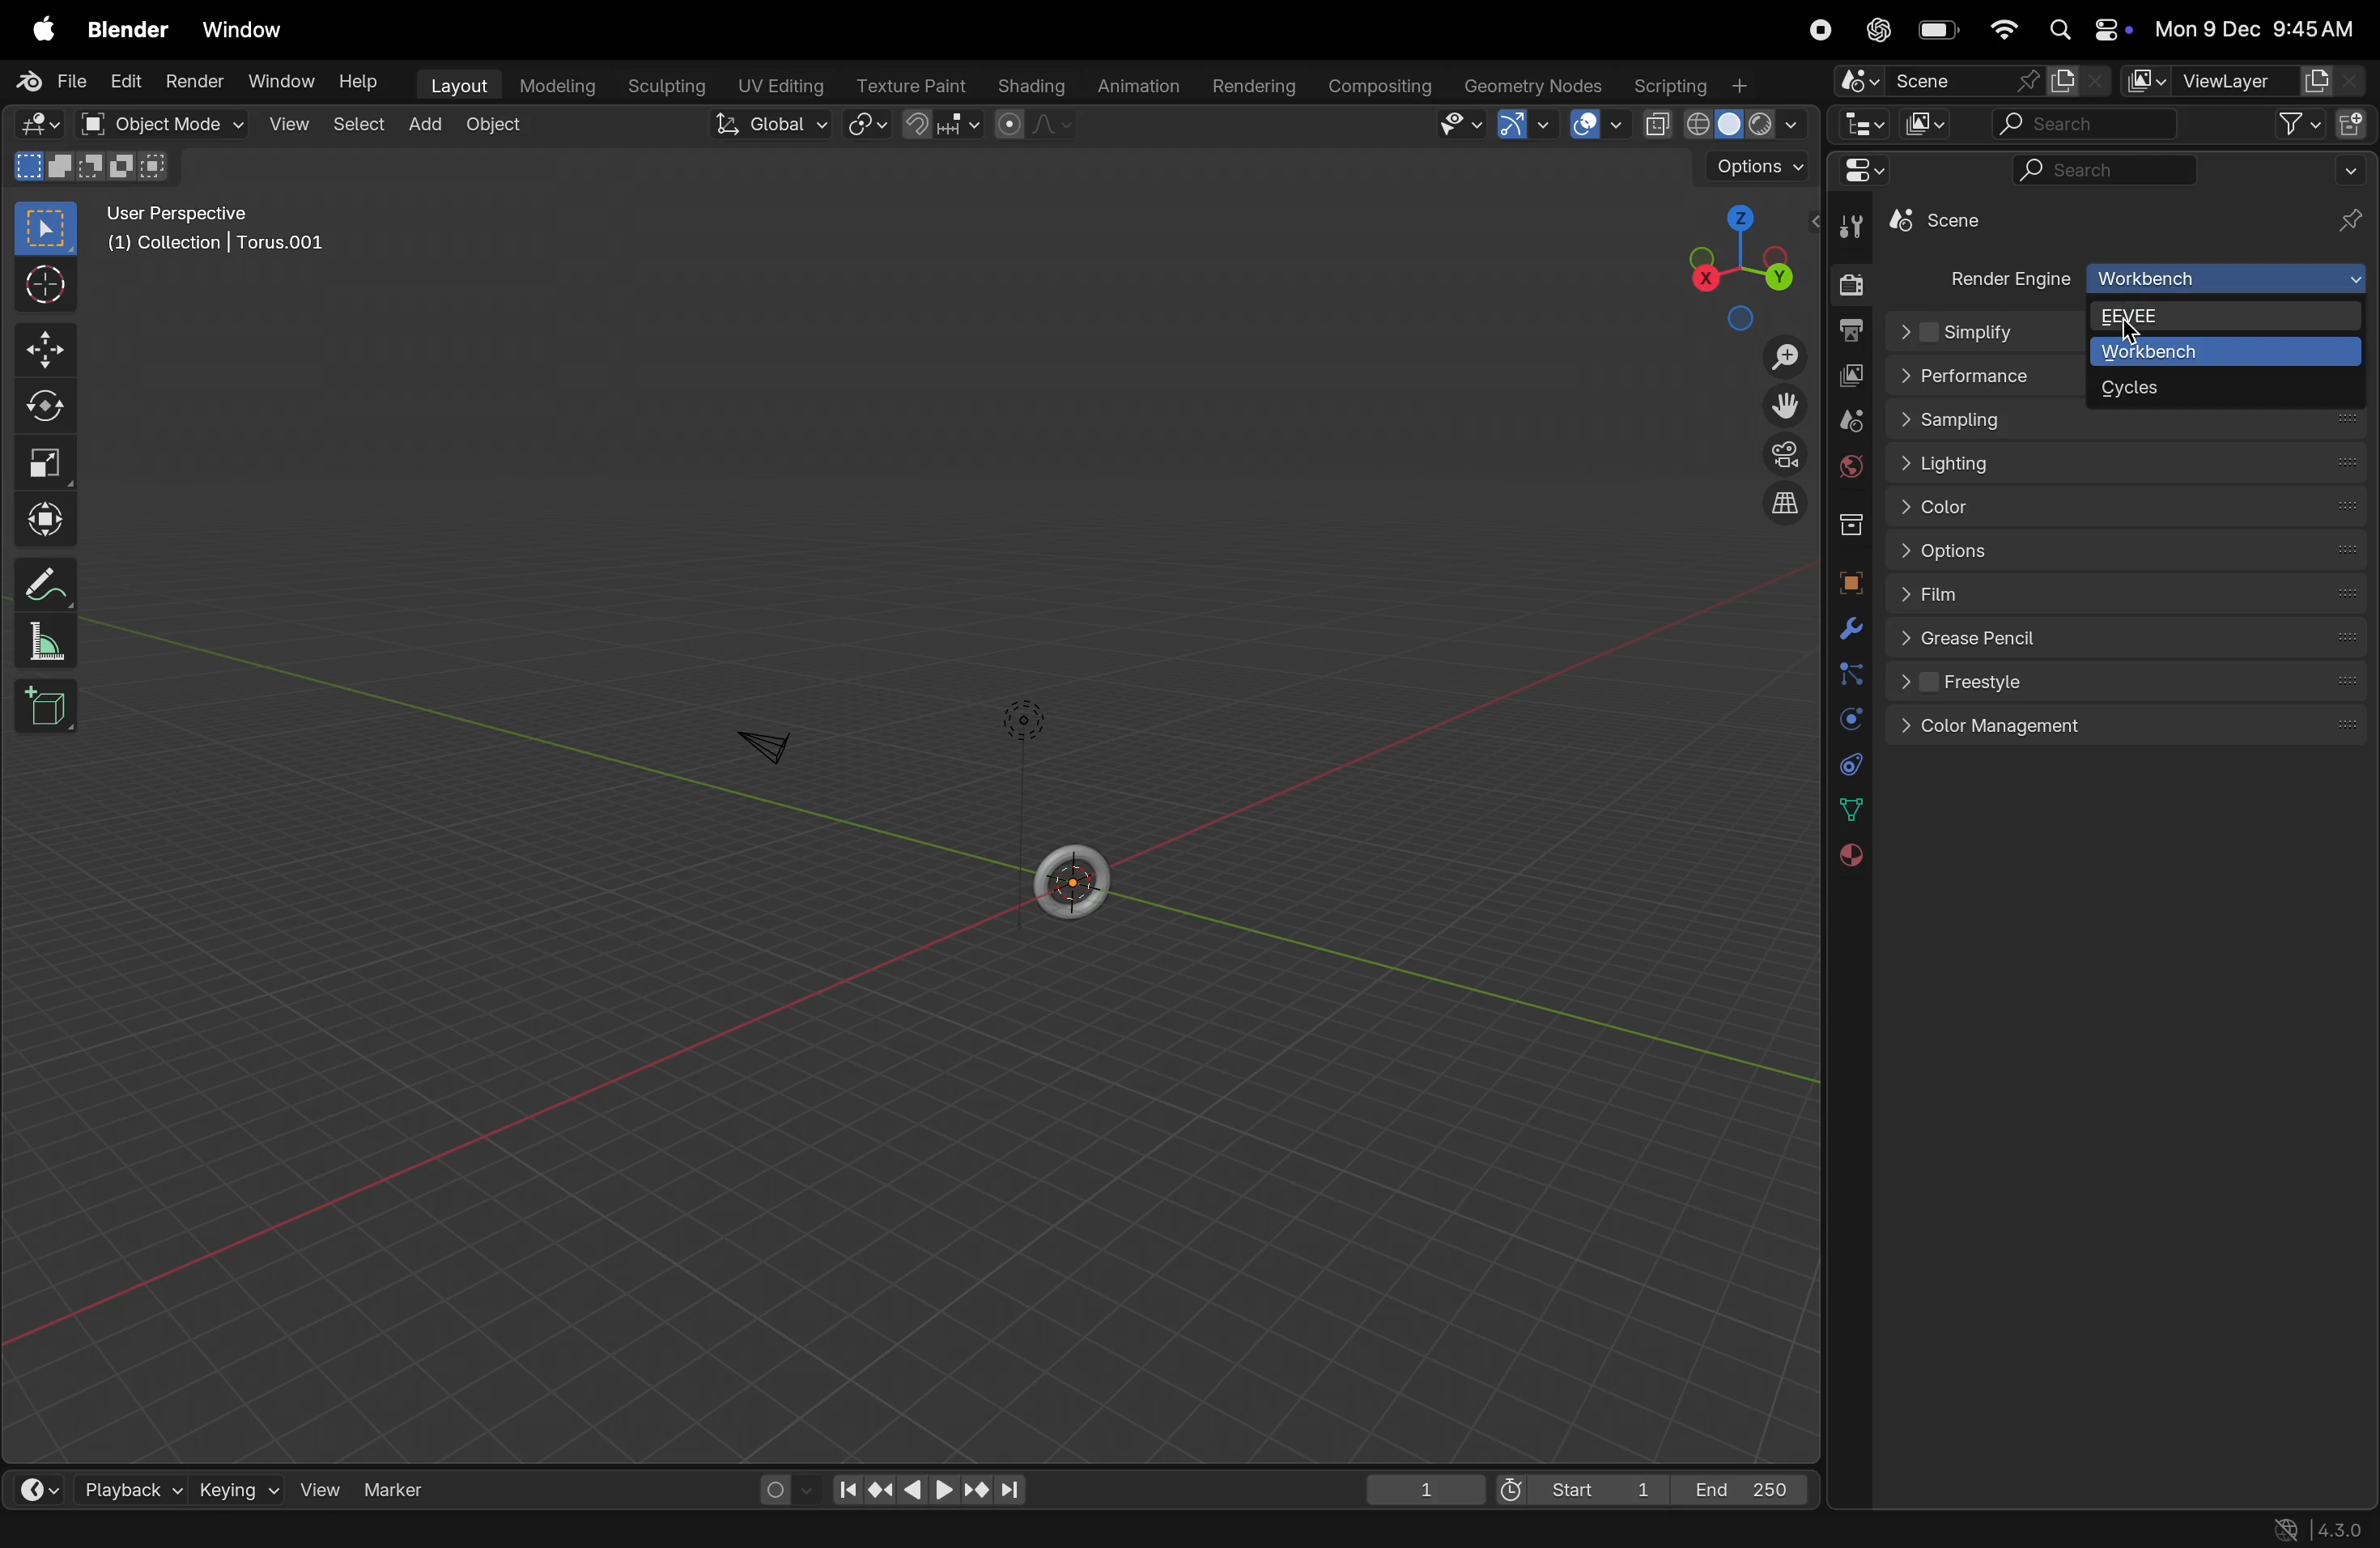  Describe the element at coordinates (1857, 858) in the screenshot. I see `material` at that location.